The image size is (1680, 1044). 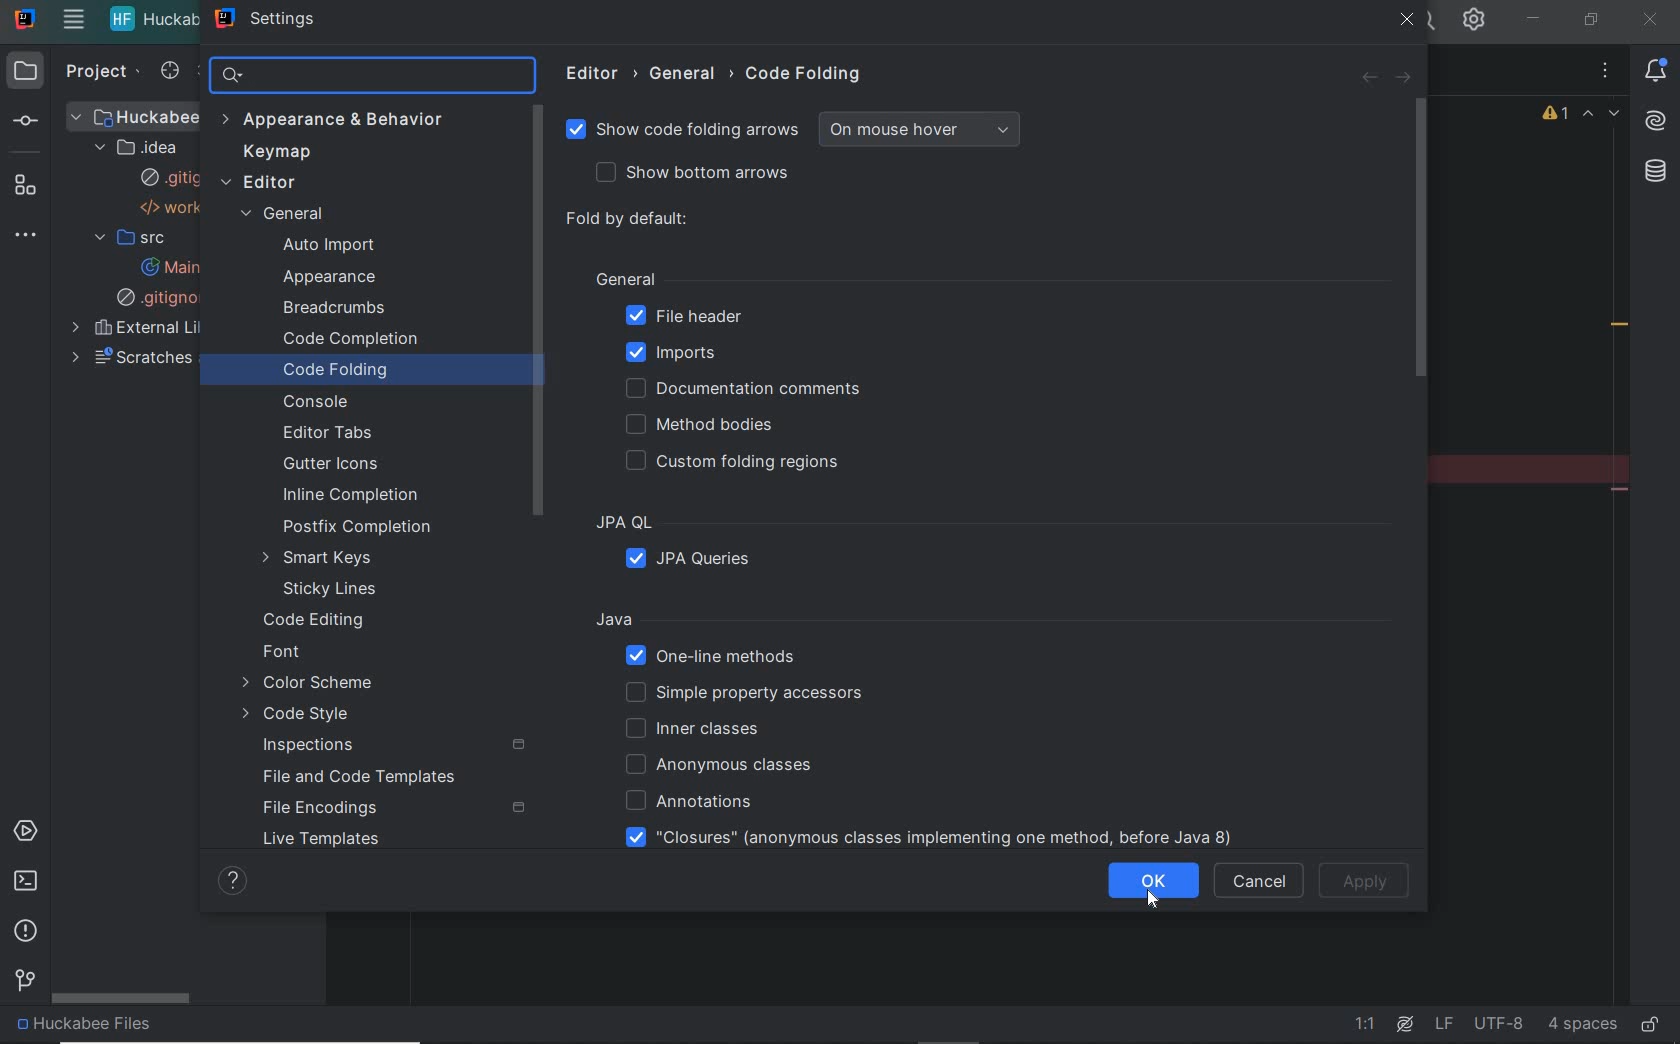 What do you see at coordinates (714, 764) in the screenshot?
I see `anonymous classes` at bounding box center [714, 764].